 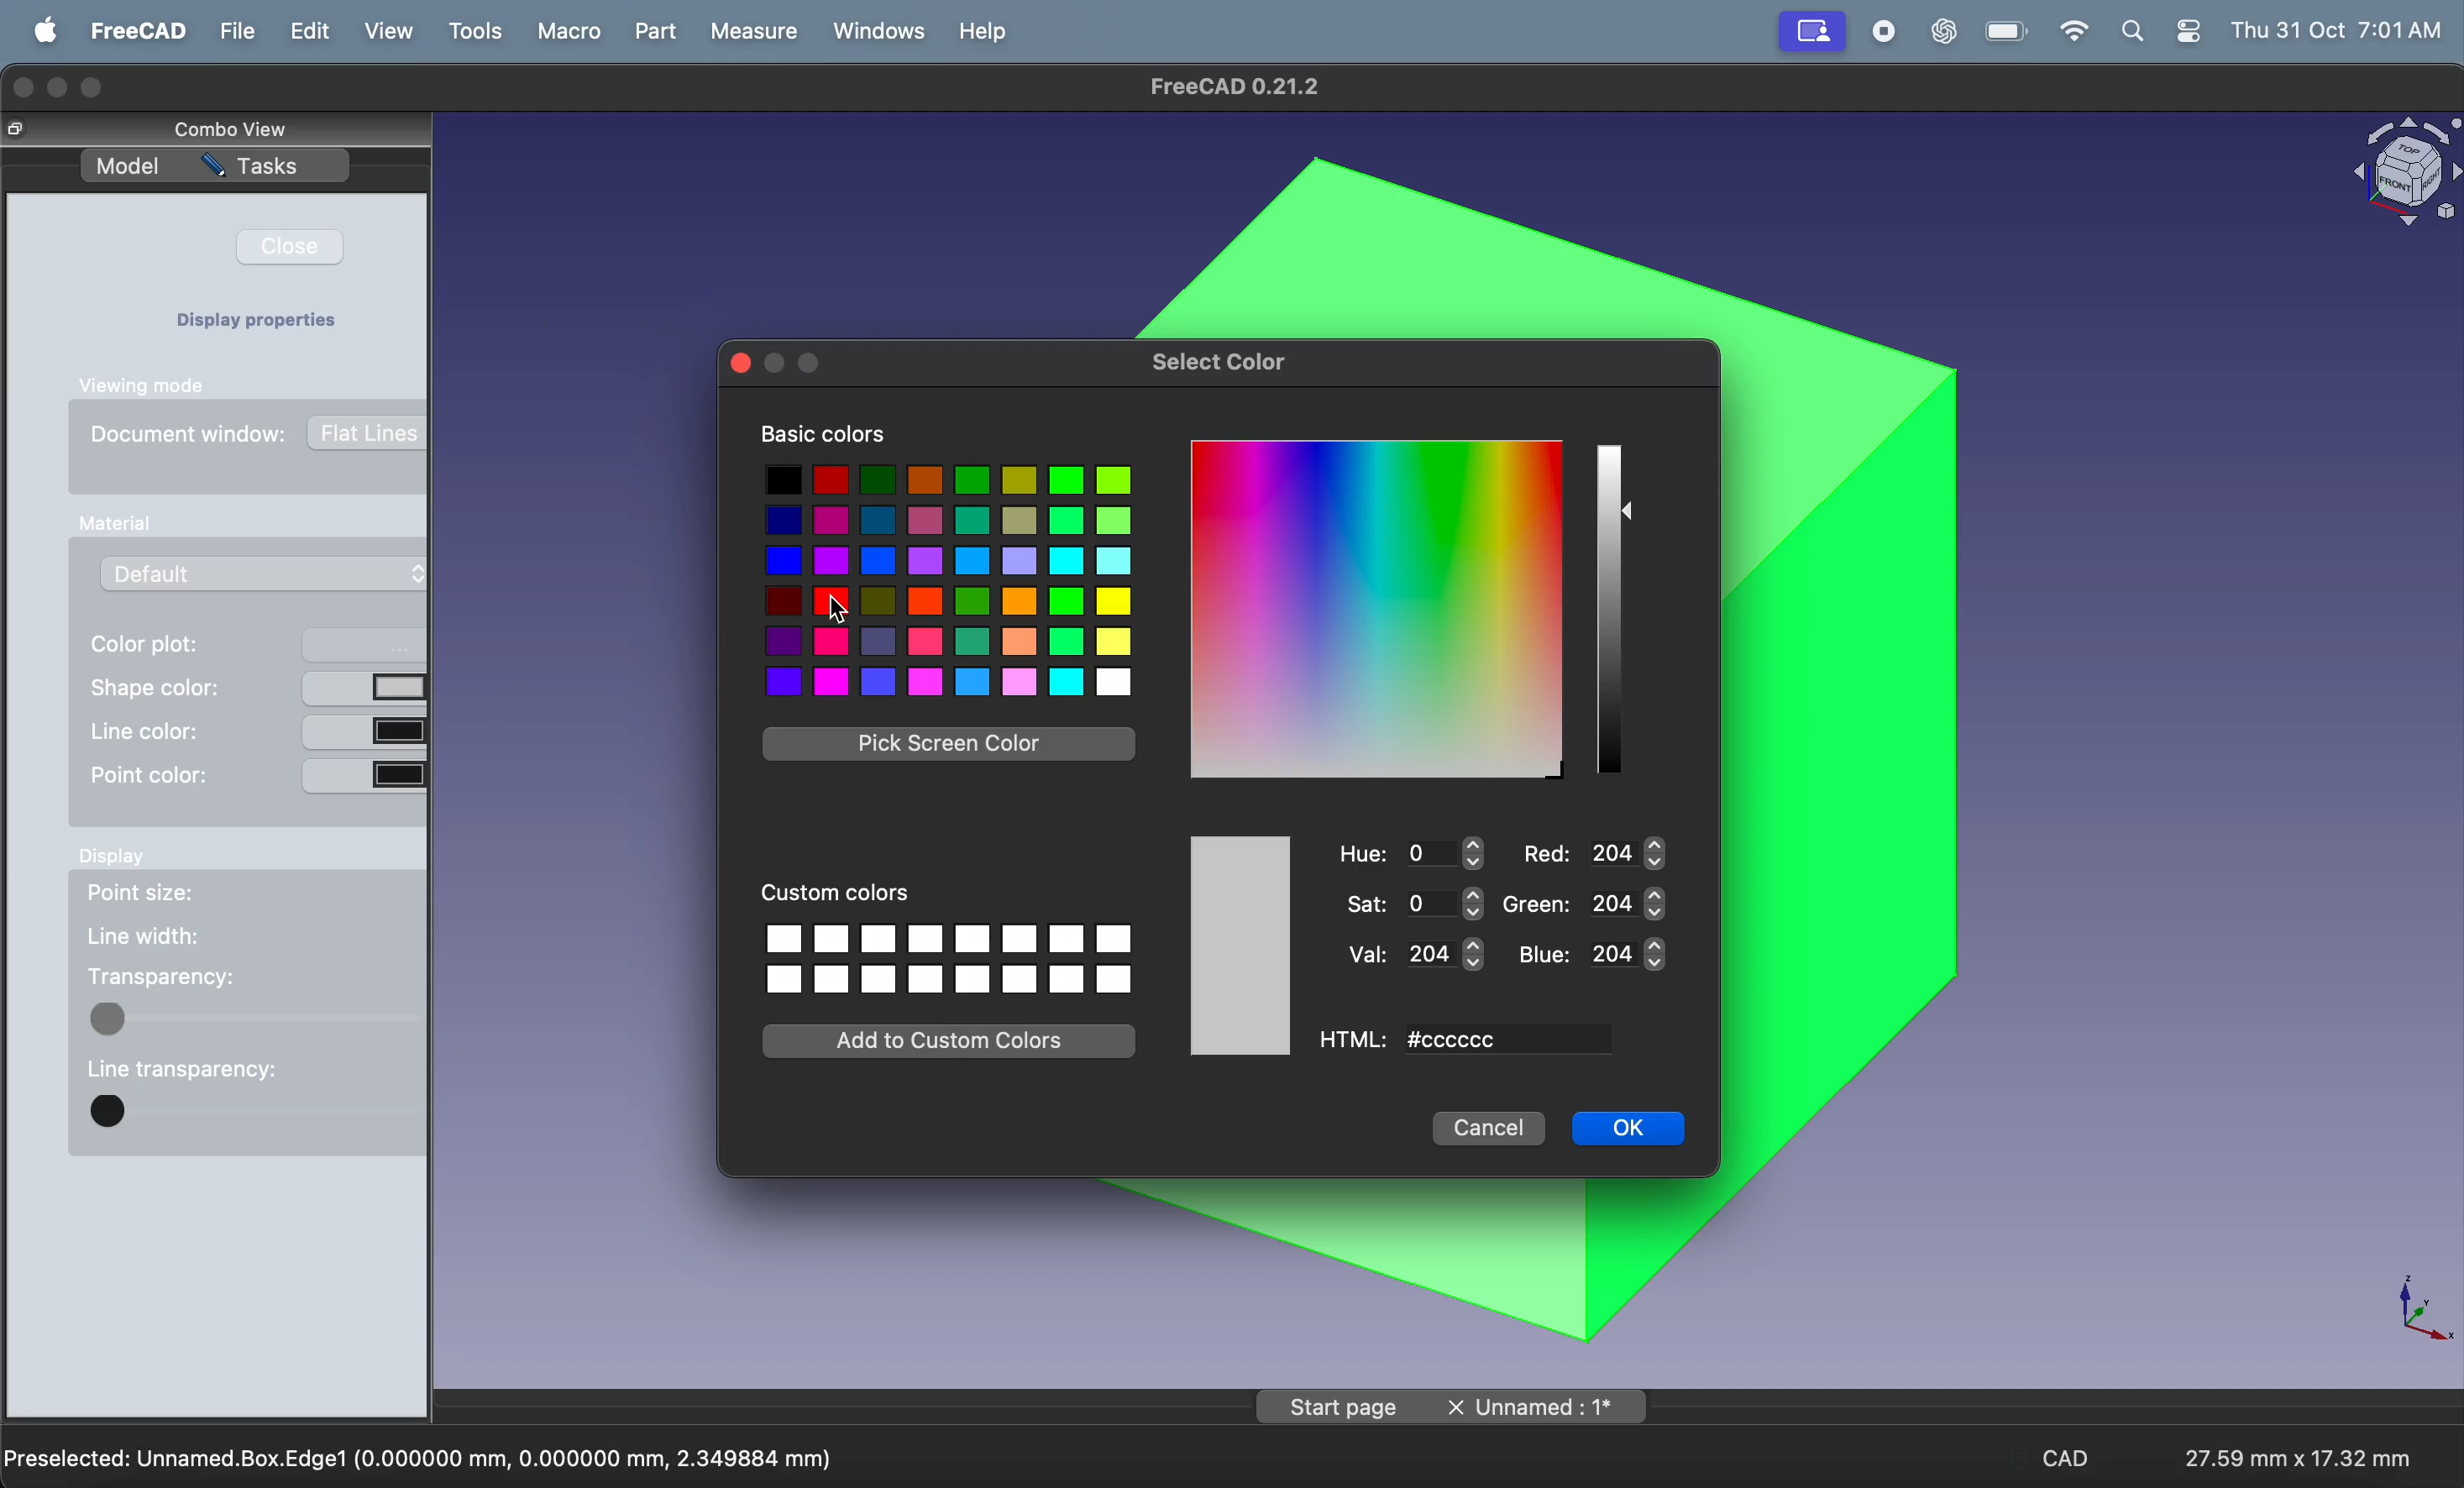 What do you see at coordinates (1408, 852) in the screenshot?
I see `hue` at bounding box center [1408, 852].